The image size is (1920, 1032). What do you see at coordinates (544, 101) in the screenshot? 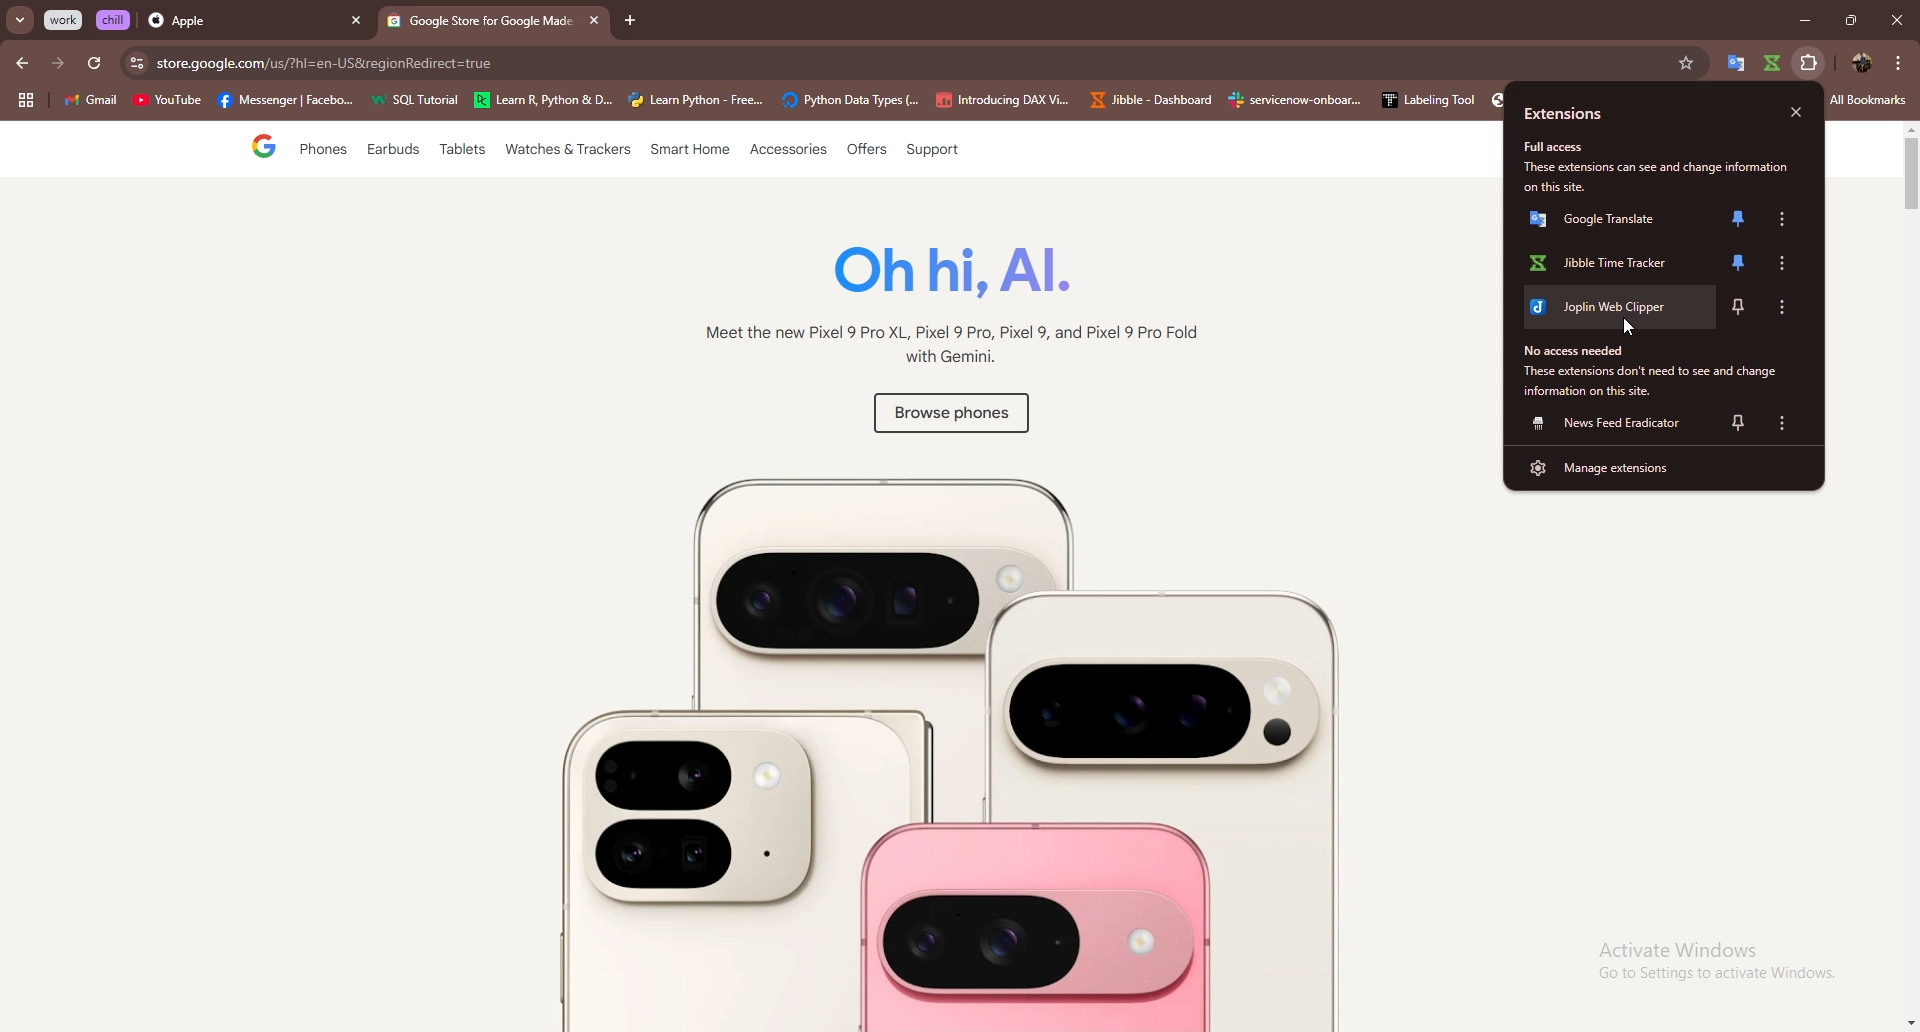
I see `Learn R &Pytho` at bounding box center [544, 101].